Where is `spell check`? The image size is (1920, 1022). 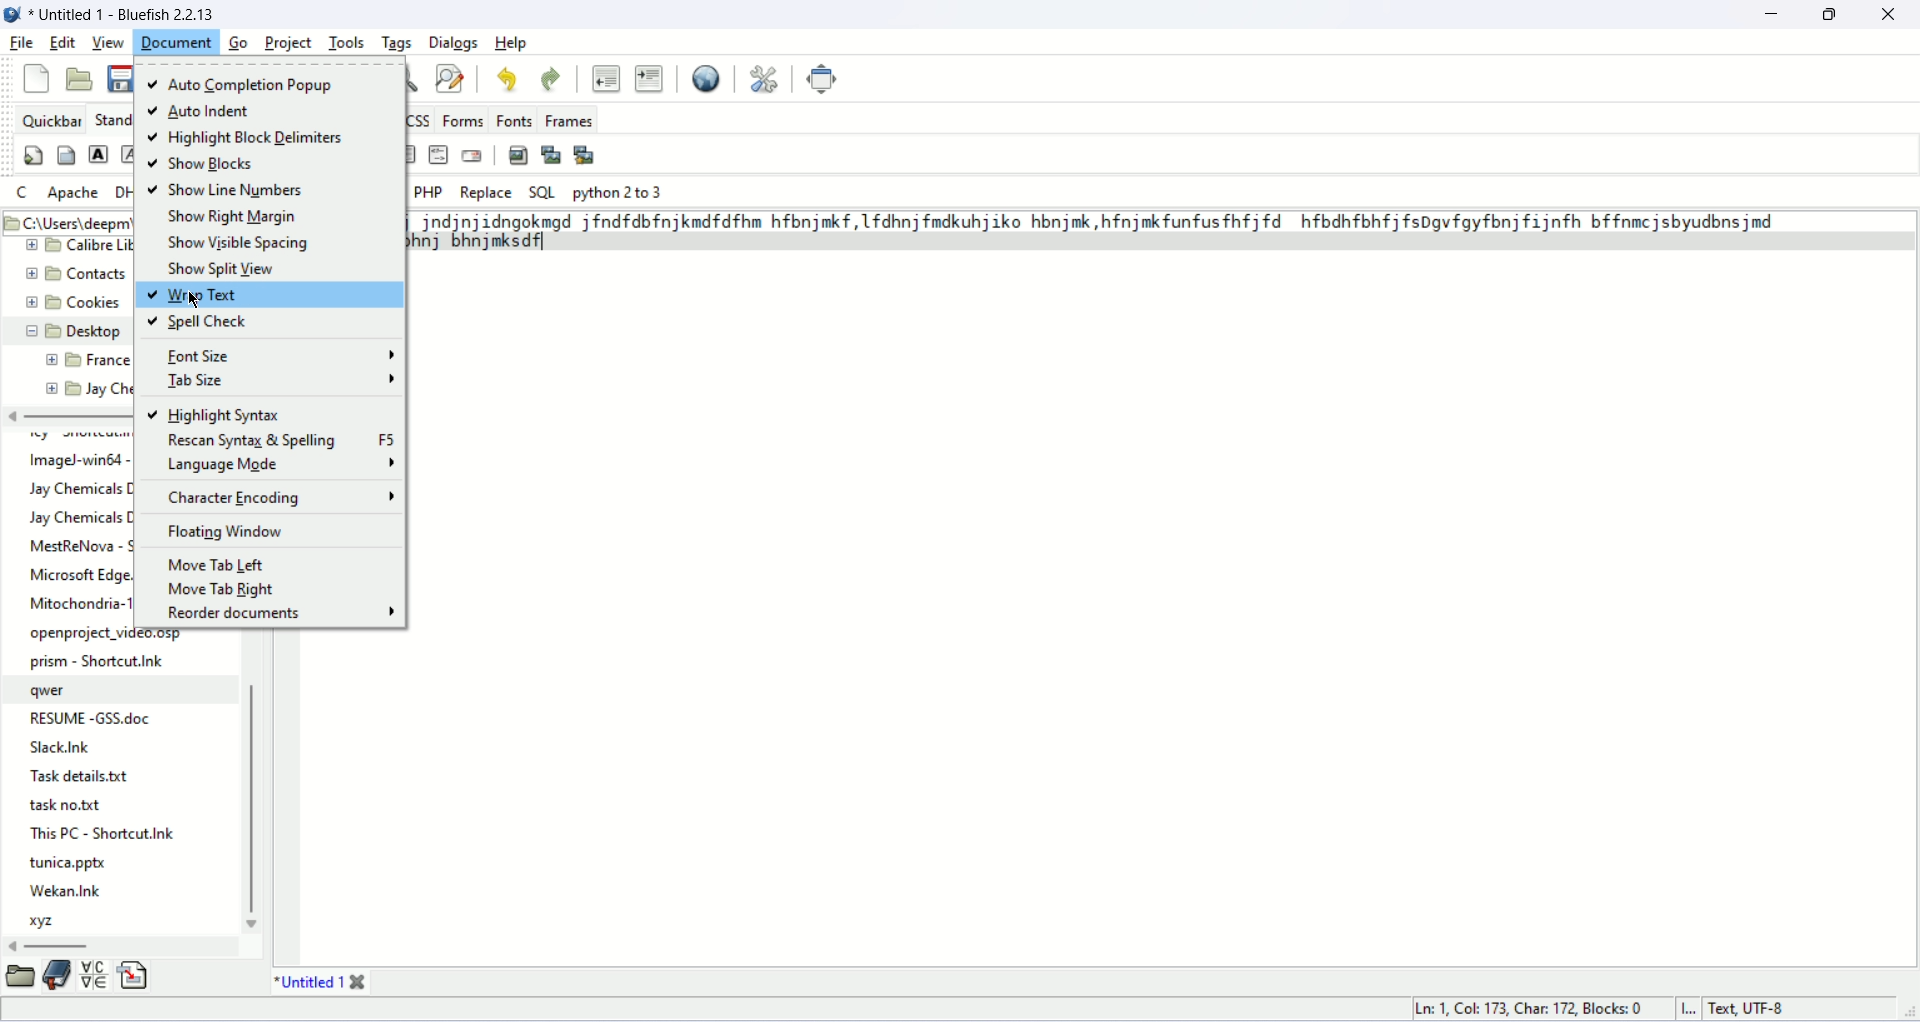
spell check is located at coordinates (197, 322).